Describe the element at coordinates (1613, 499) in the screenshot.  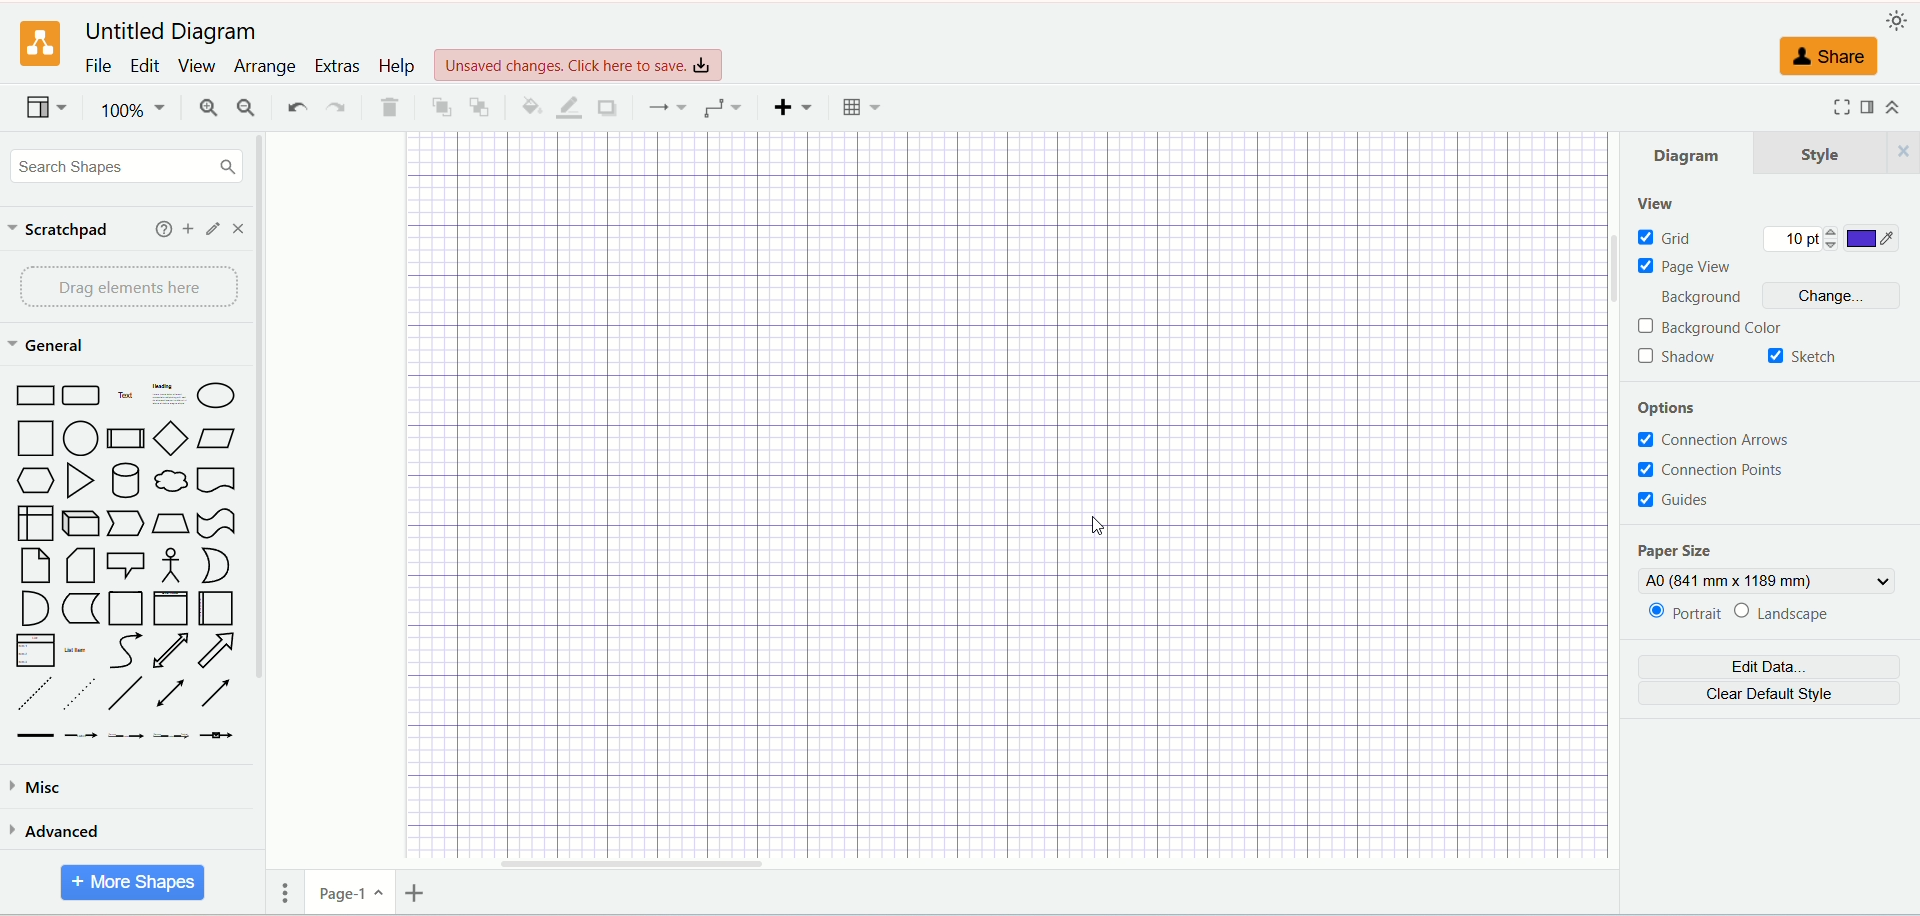
I see `vertical scroll bar` at that location.